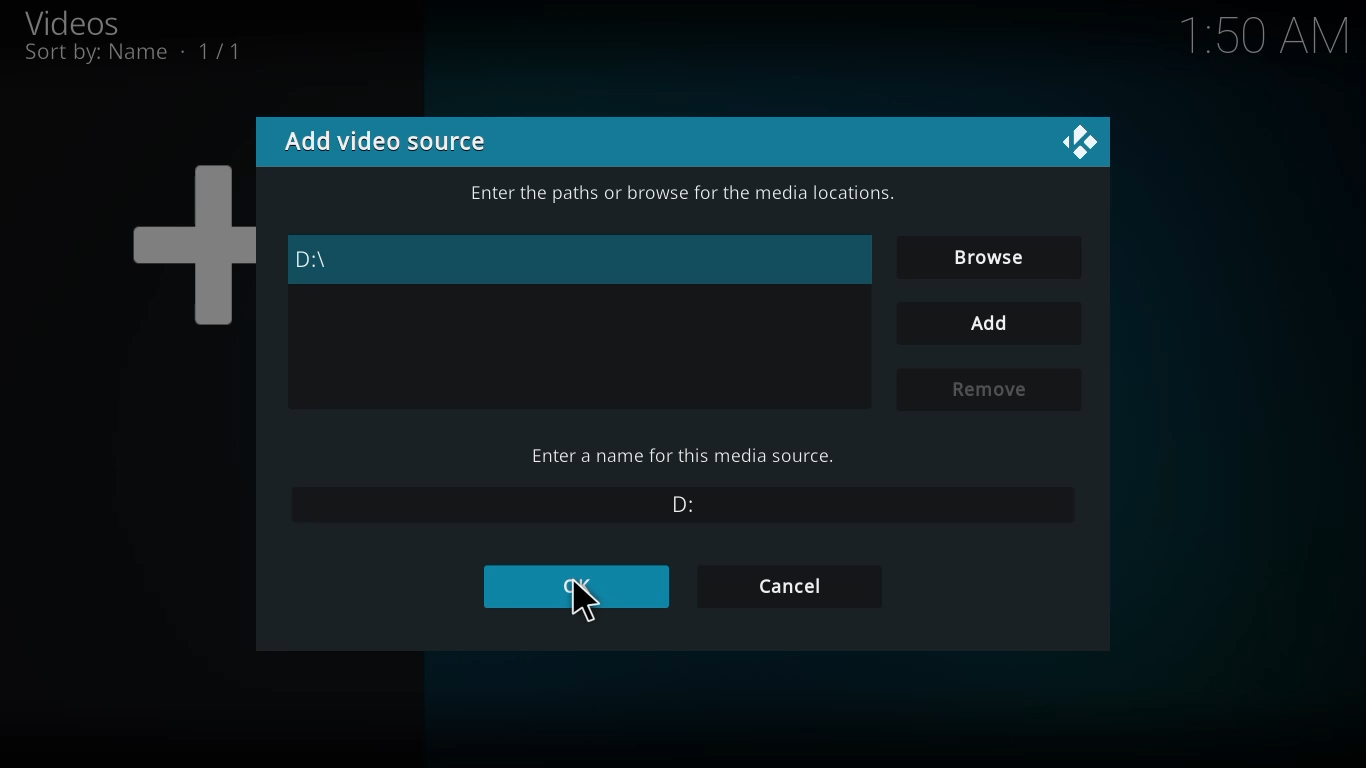  What do you see at coordinates (679, 194) in the screenshot?
I see `message` at bounding box center [679, 194].